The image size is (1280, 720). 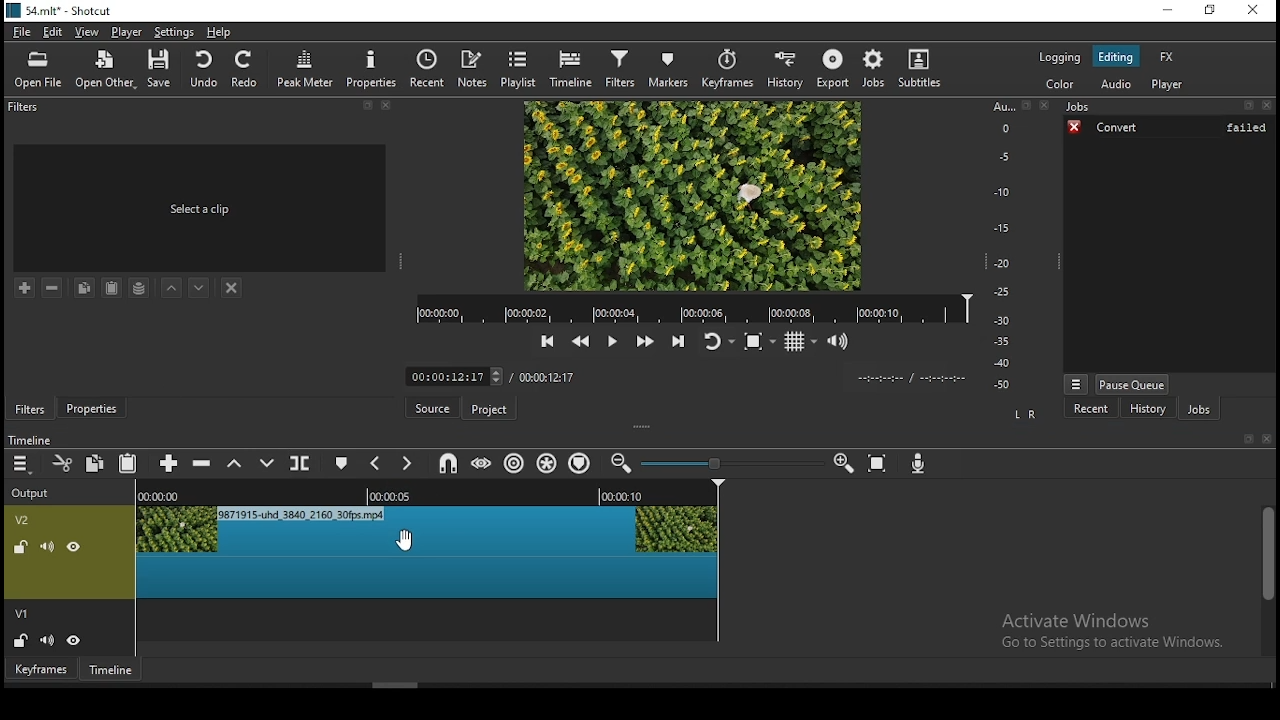 I want to click on notes, so click(x=475, y=69).